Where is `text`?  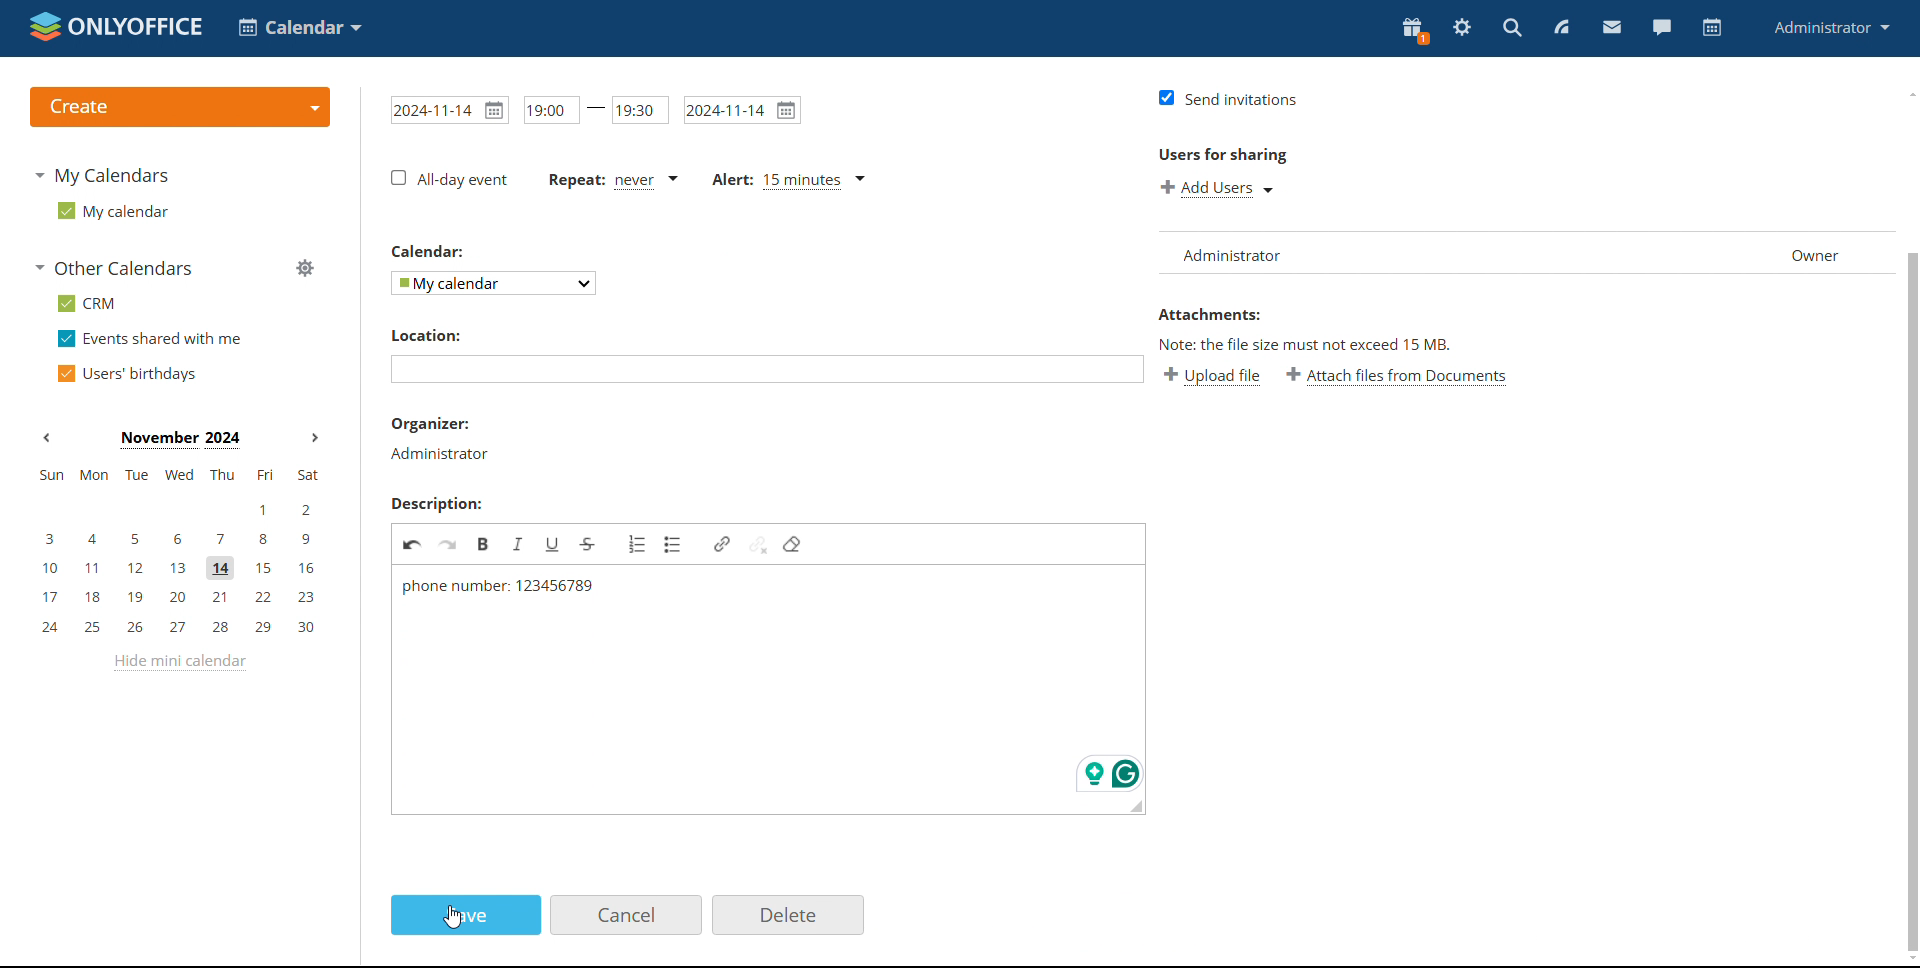
text is located at coordinates (498, 586).